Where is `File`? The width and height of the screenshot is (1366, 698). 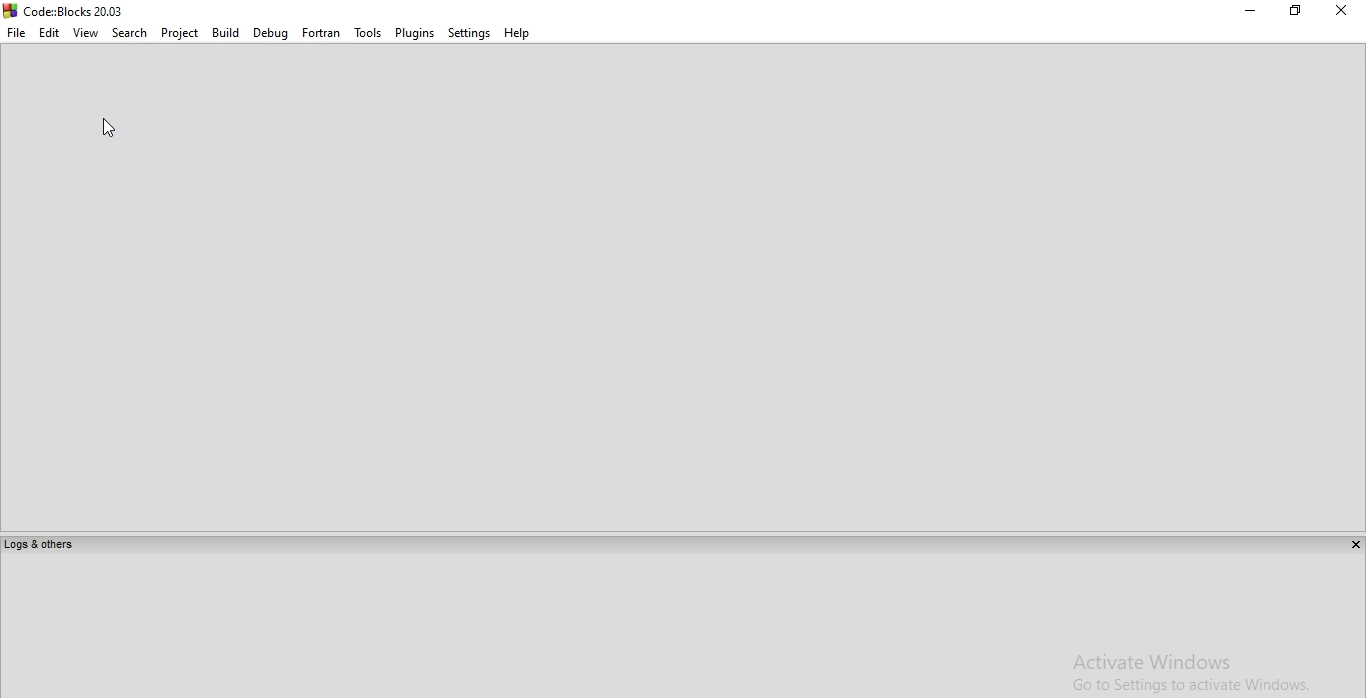 File is located at coordinates (16, 32).